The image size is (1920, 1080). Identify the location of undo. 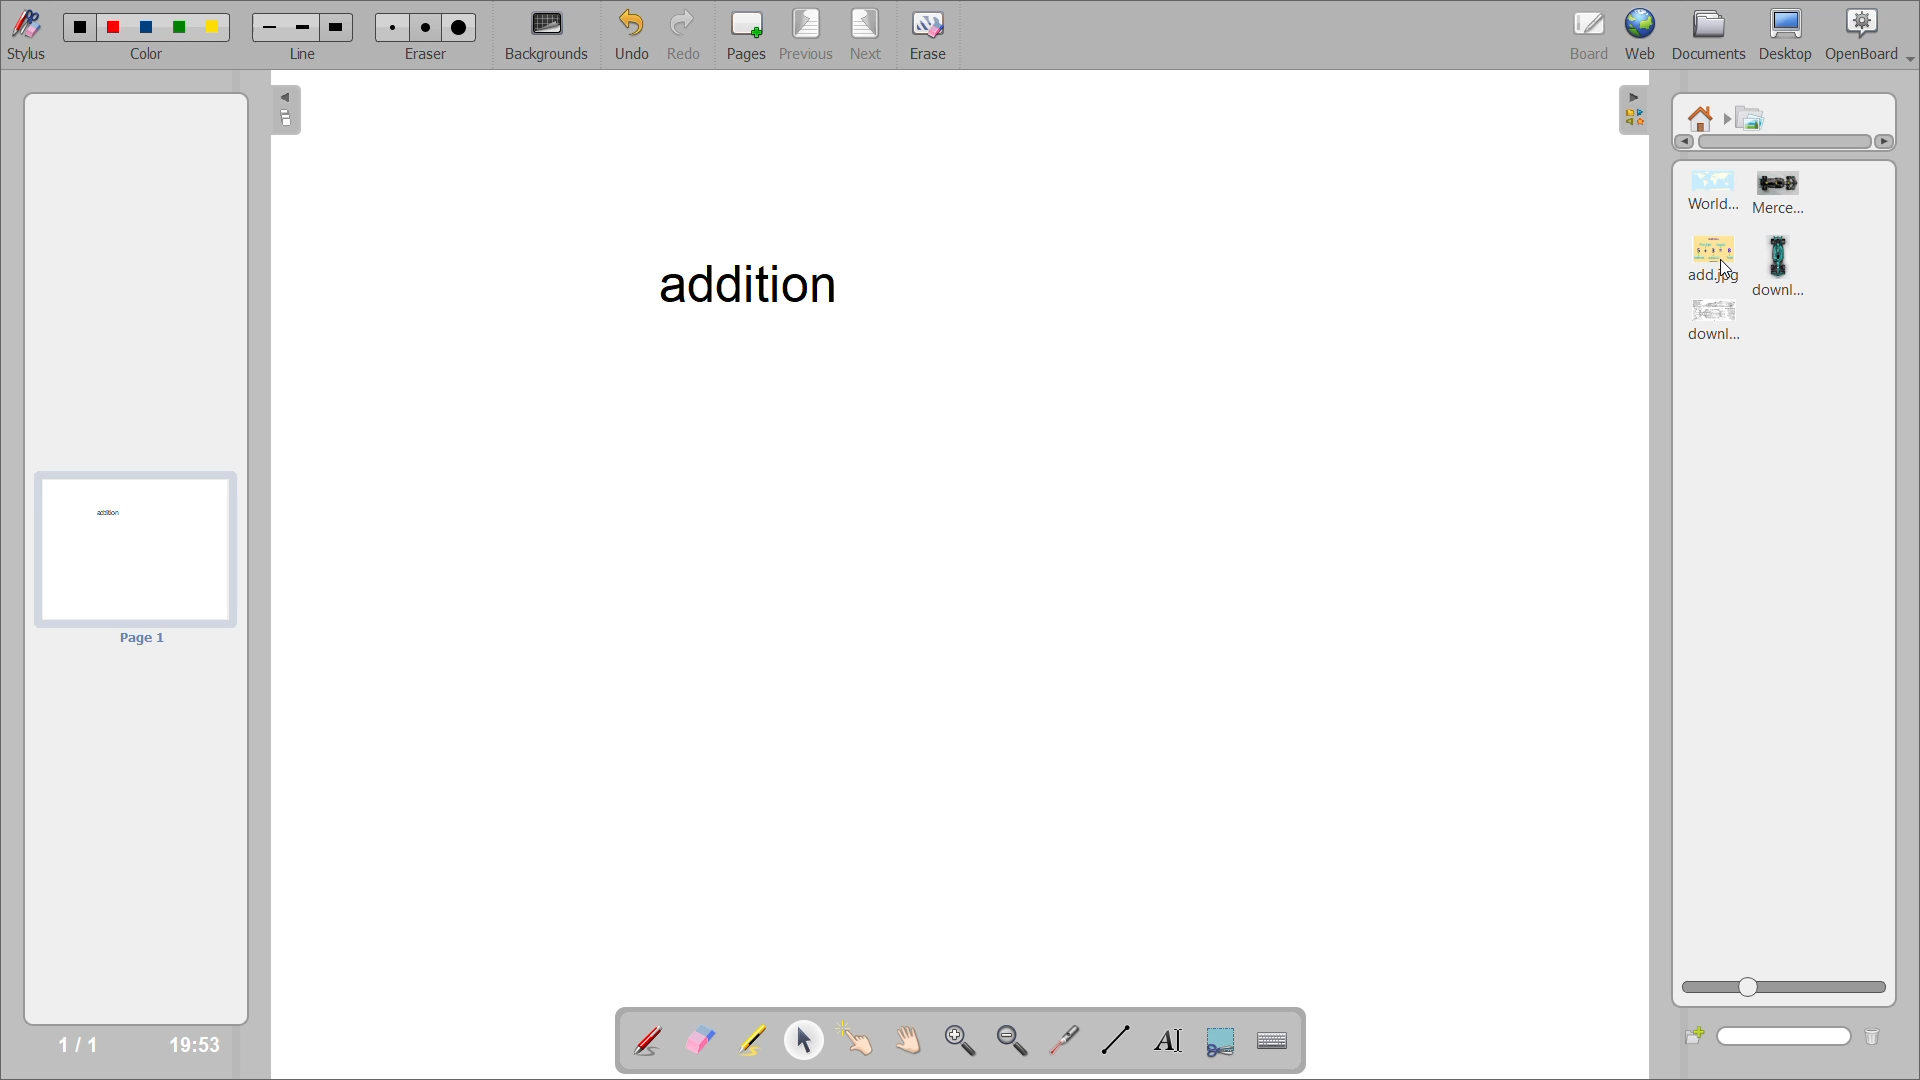
(641, 35).